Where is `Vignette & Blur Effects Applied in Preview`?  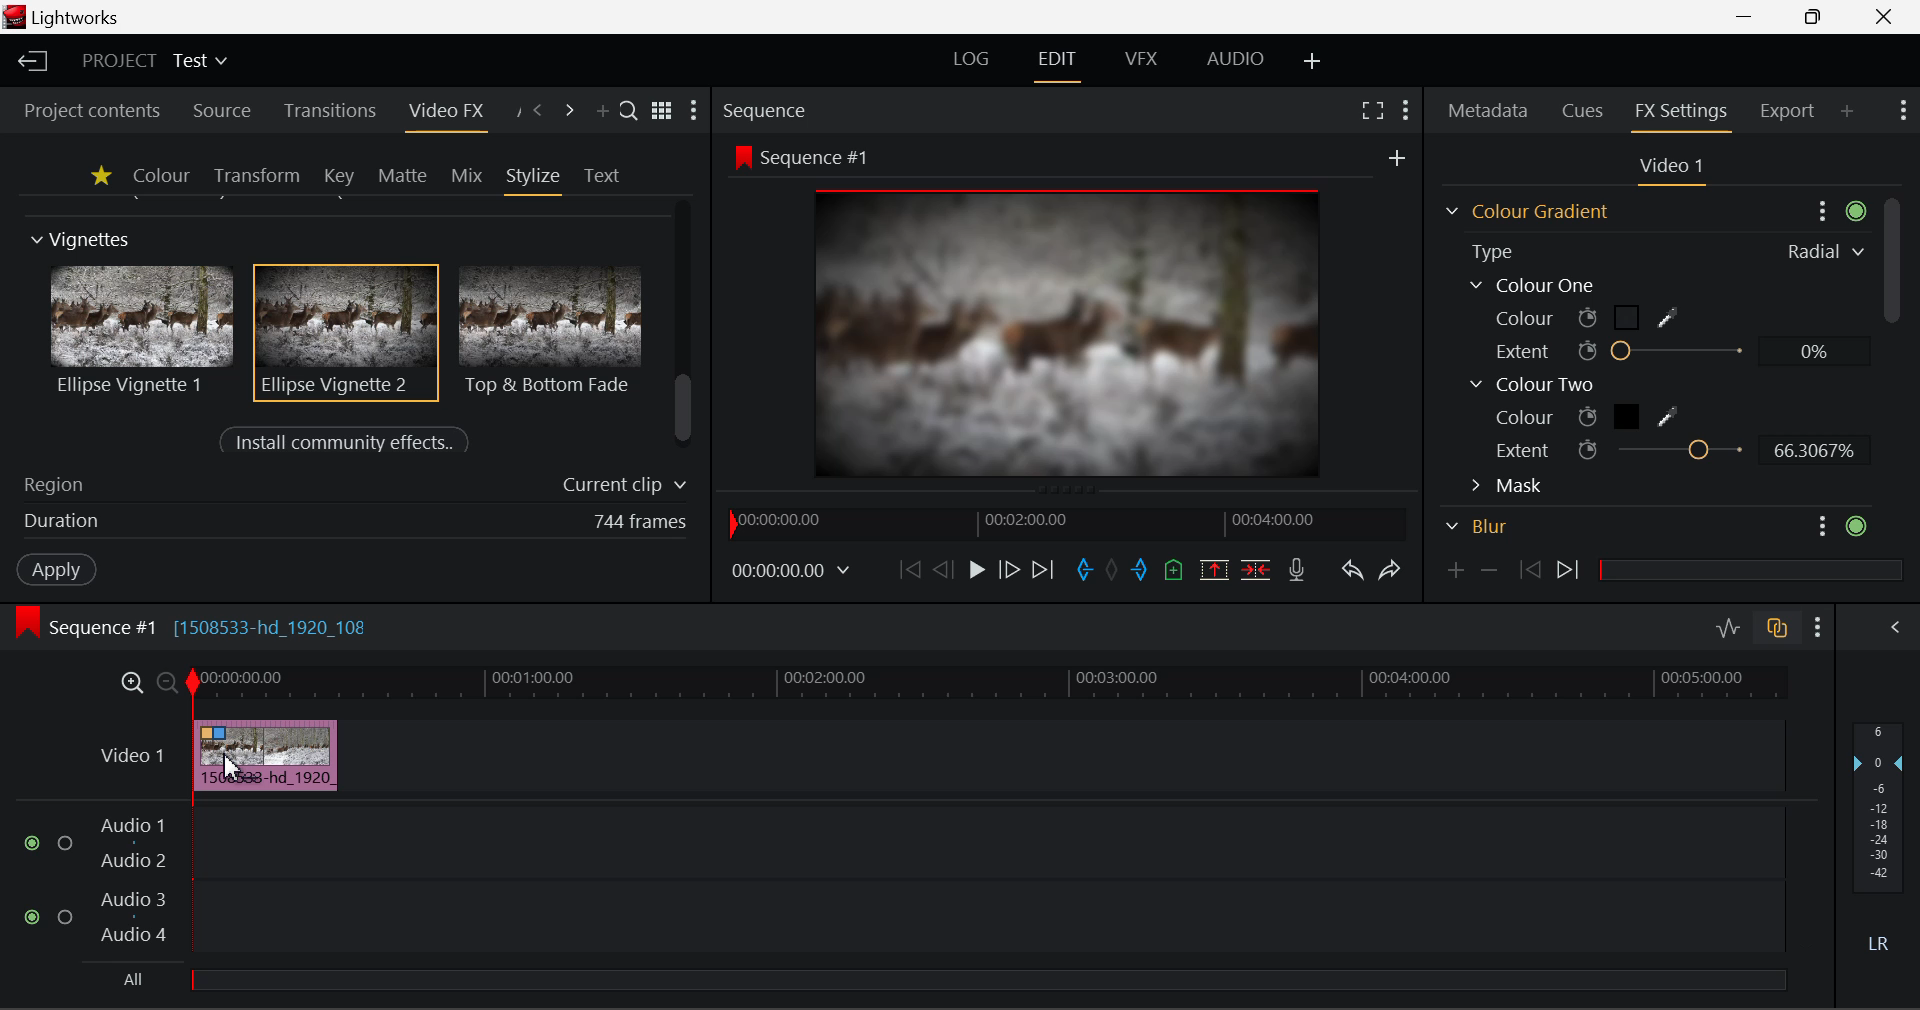 Vignette & Blur Effects Applied in Preview is located at coordinates (1036, 310).